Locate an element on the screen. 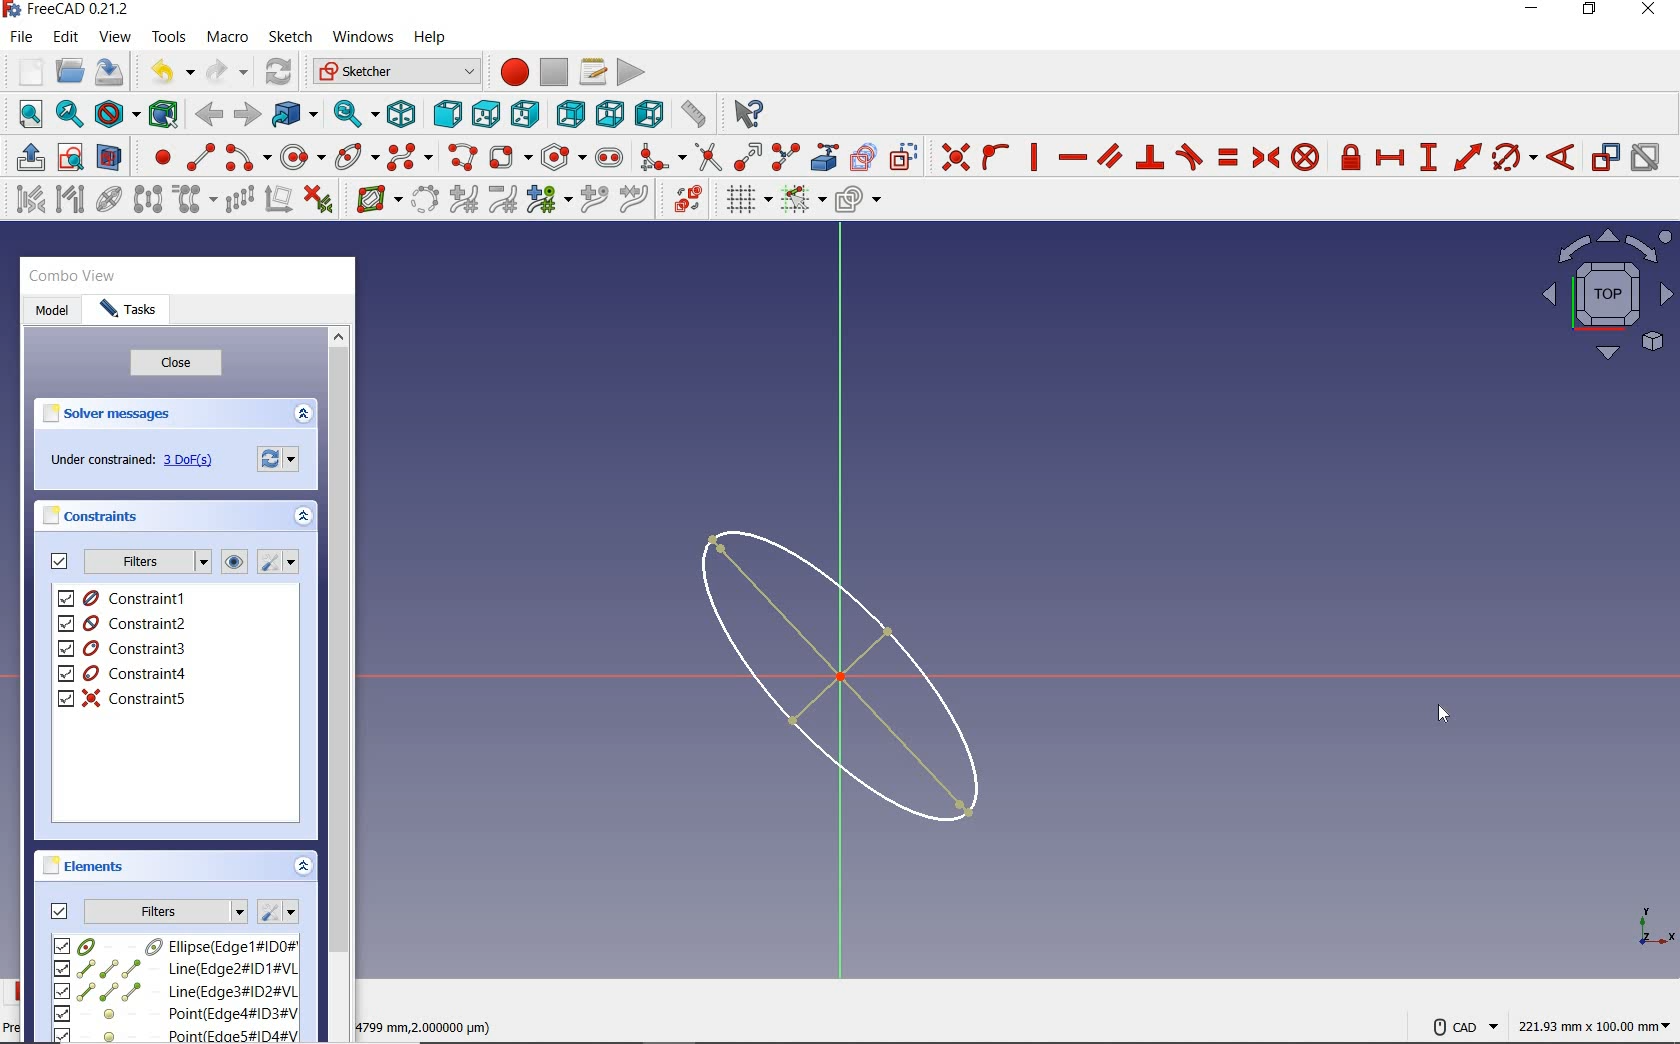  delete all constraints is located at coordinates (318, 198).